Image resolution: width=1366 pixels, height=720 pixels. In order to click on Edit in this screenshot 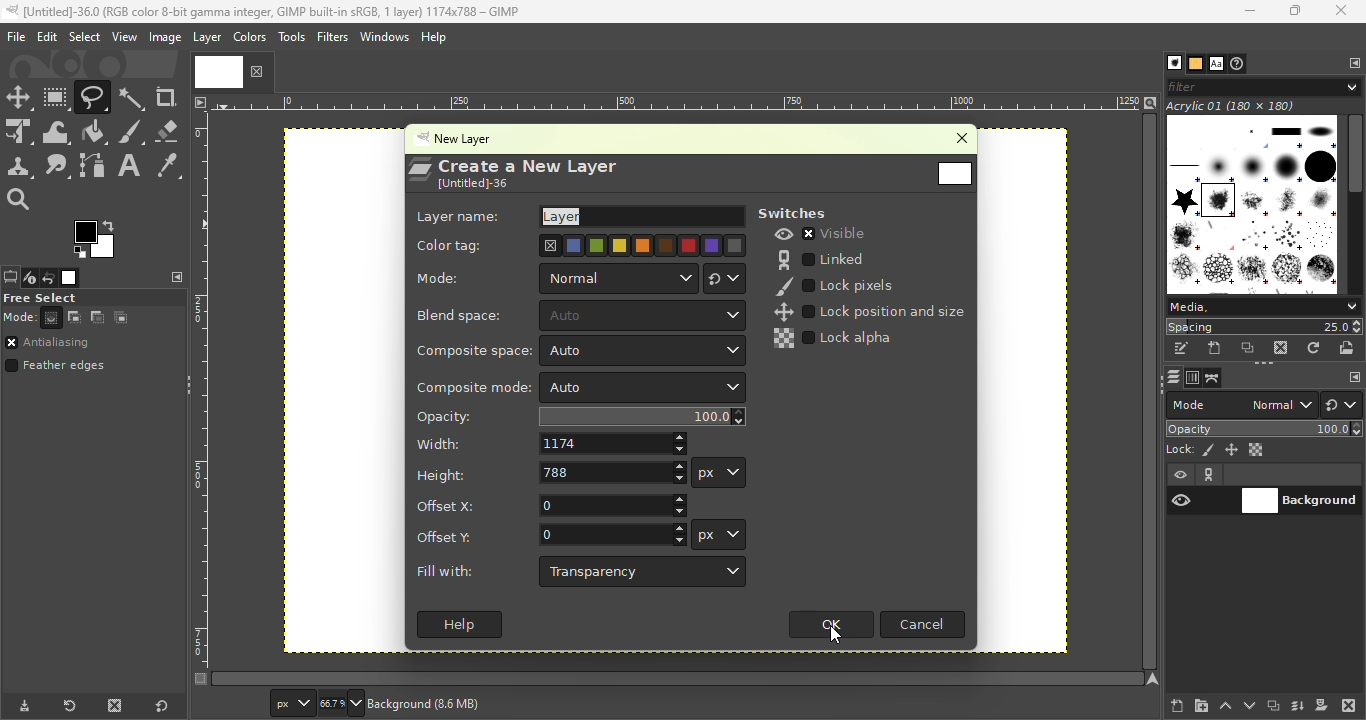, I will do `click(46, 36)`.